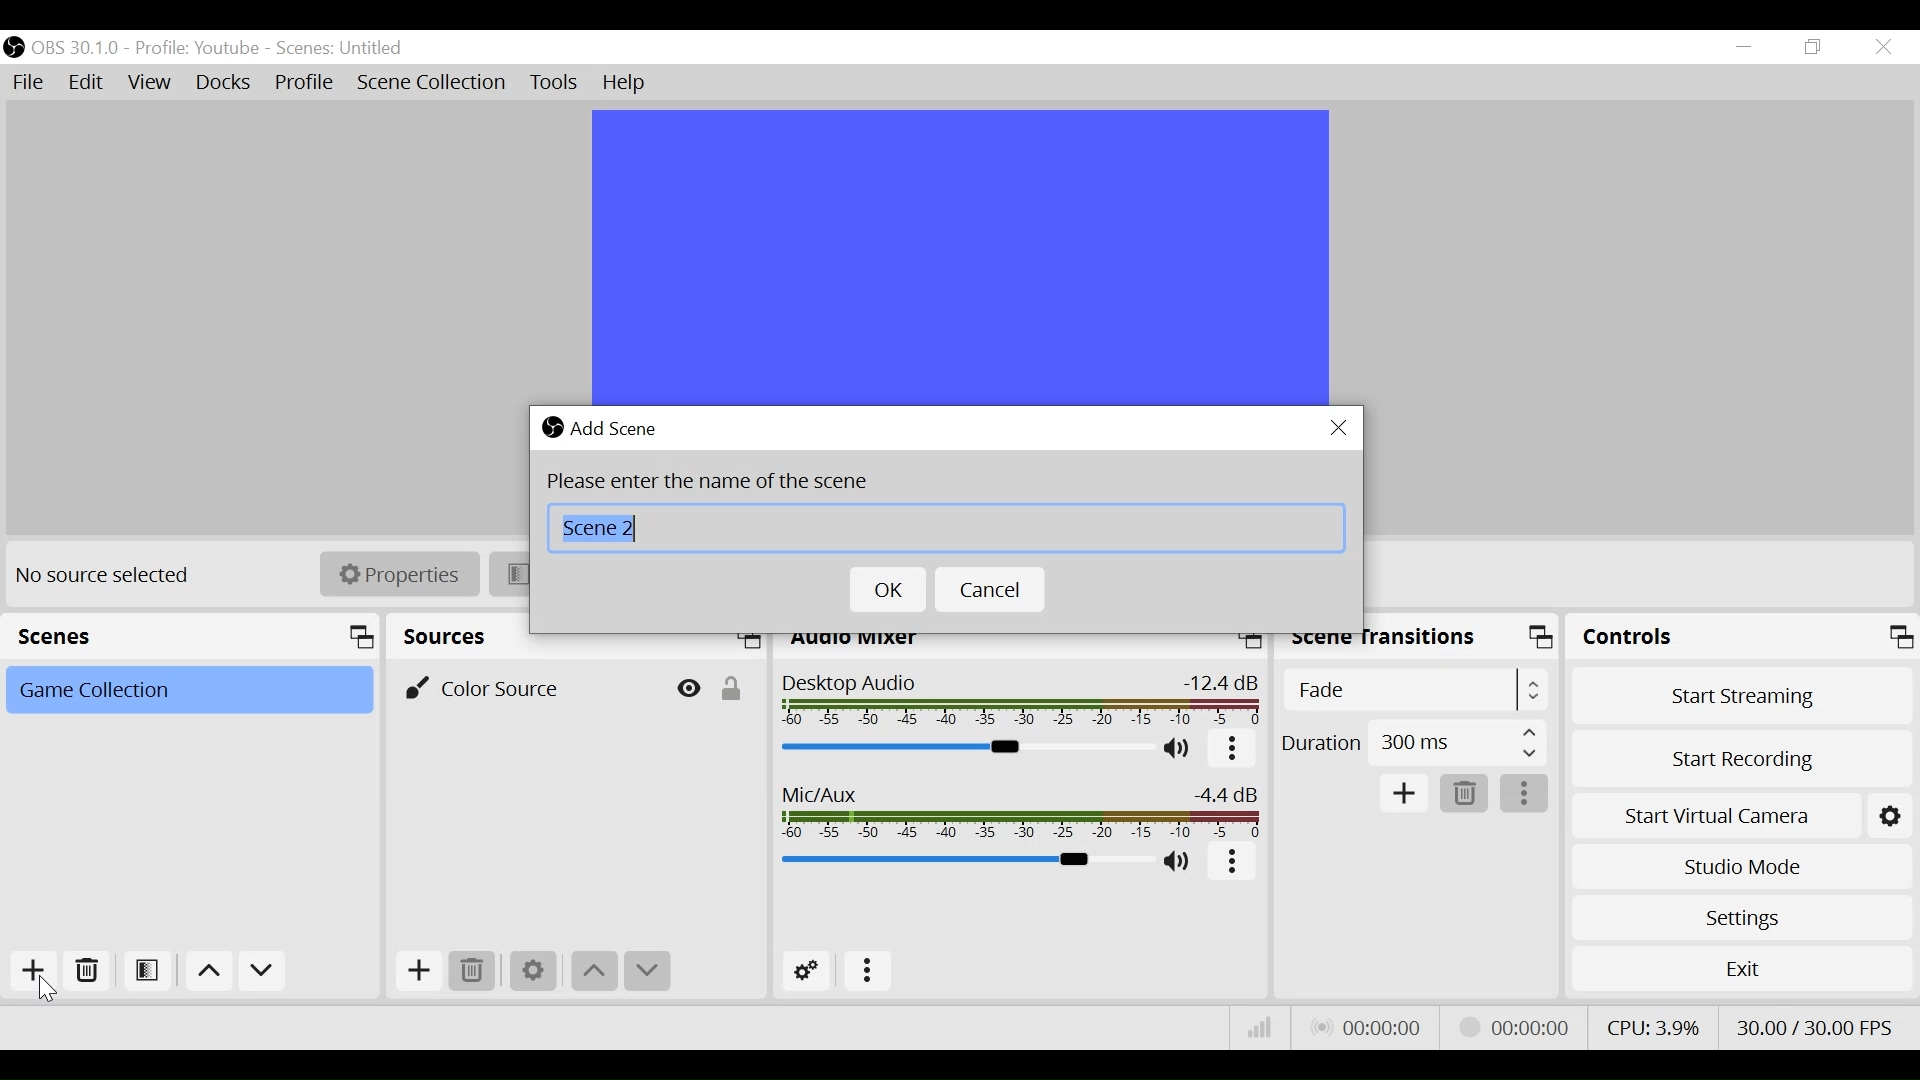  I want to click on minimize, so click(1743, 47).